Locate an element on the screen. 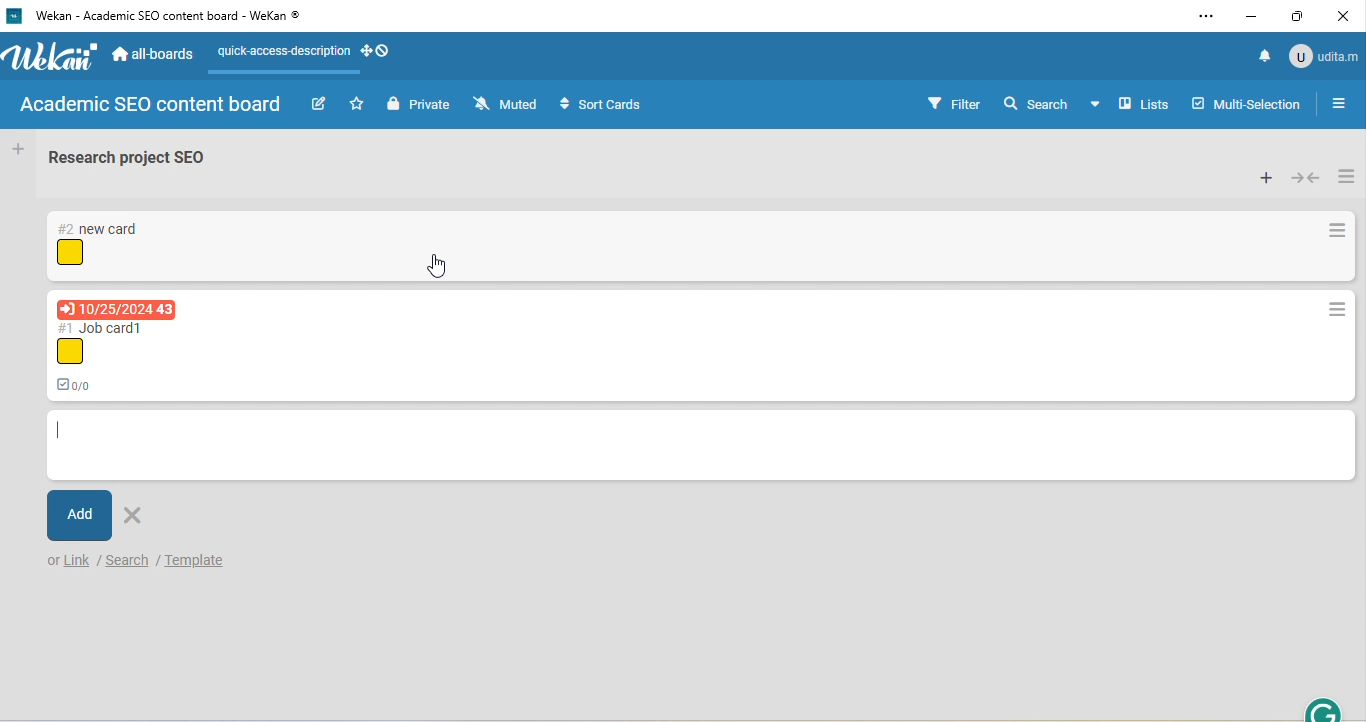 The image size is (1366, 722). list actions is located at coordinates (1346, 174).